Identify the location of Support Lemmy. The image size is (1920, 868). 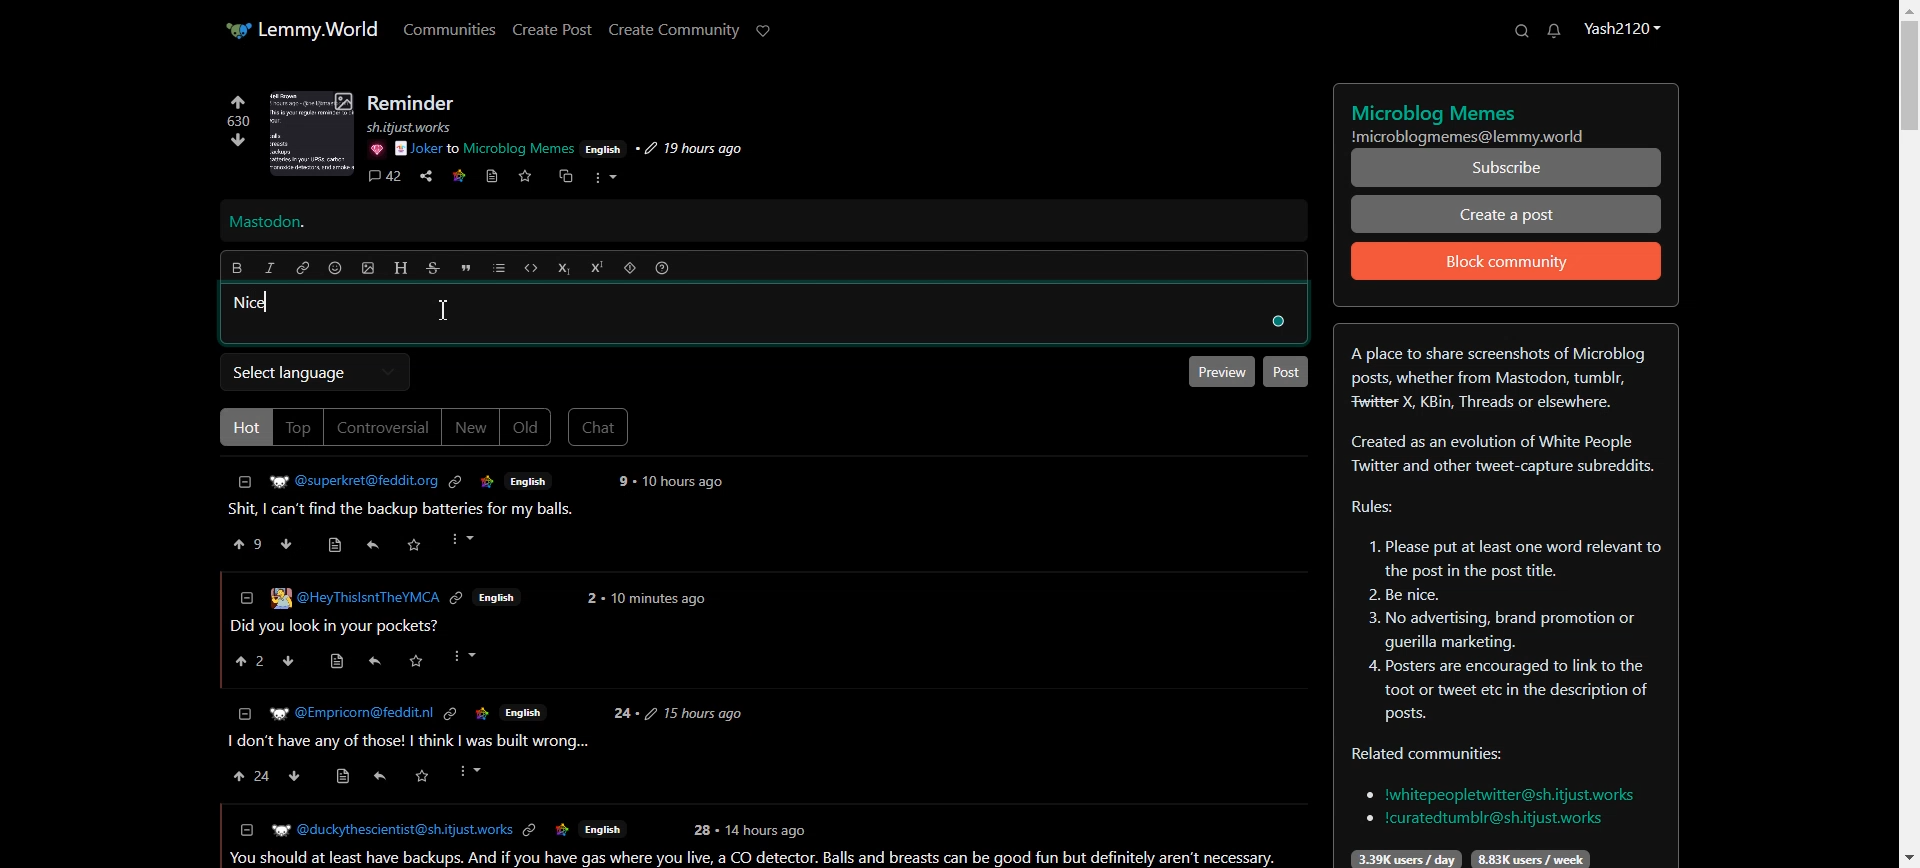
(764, 31).